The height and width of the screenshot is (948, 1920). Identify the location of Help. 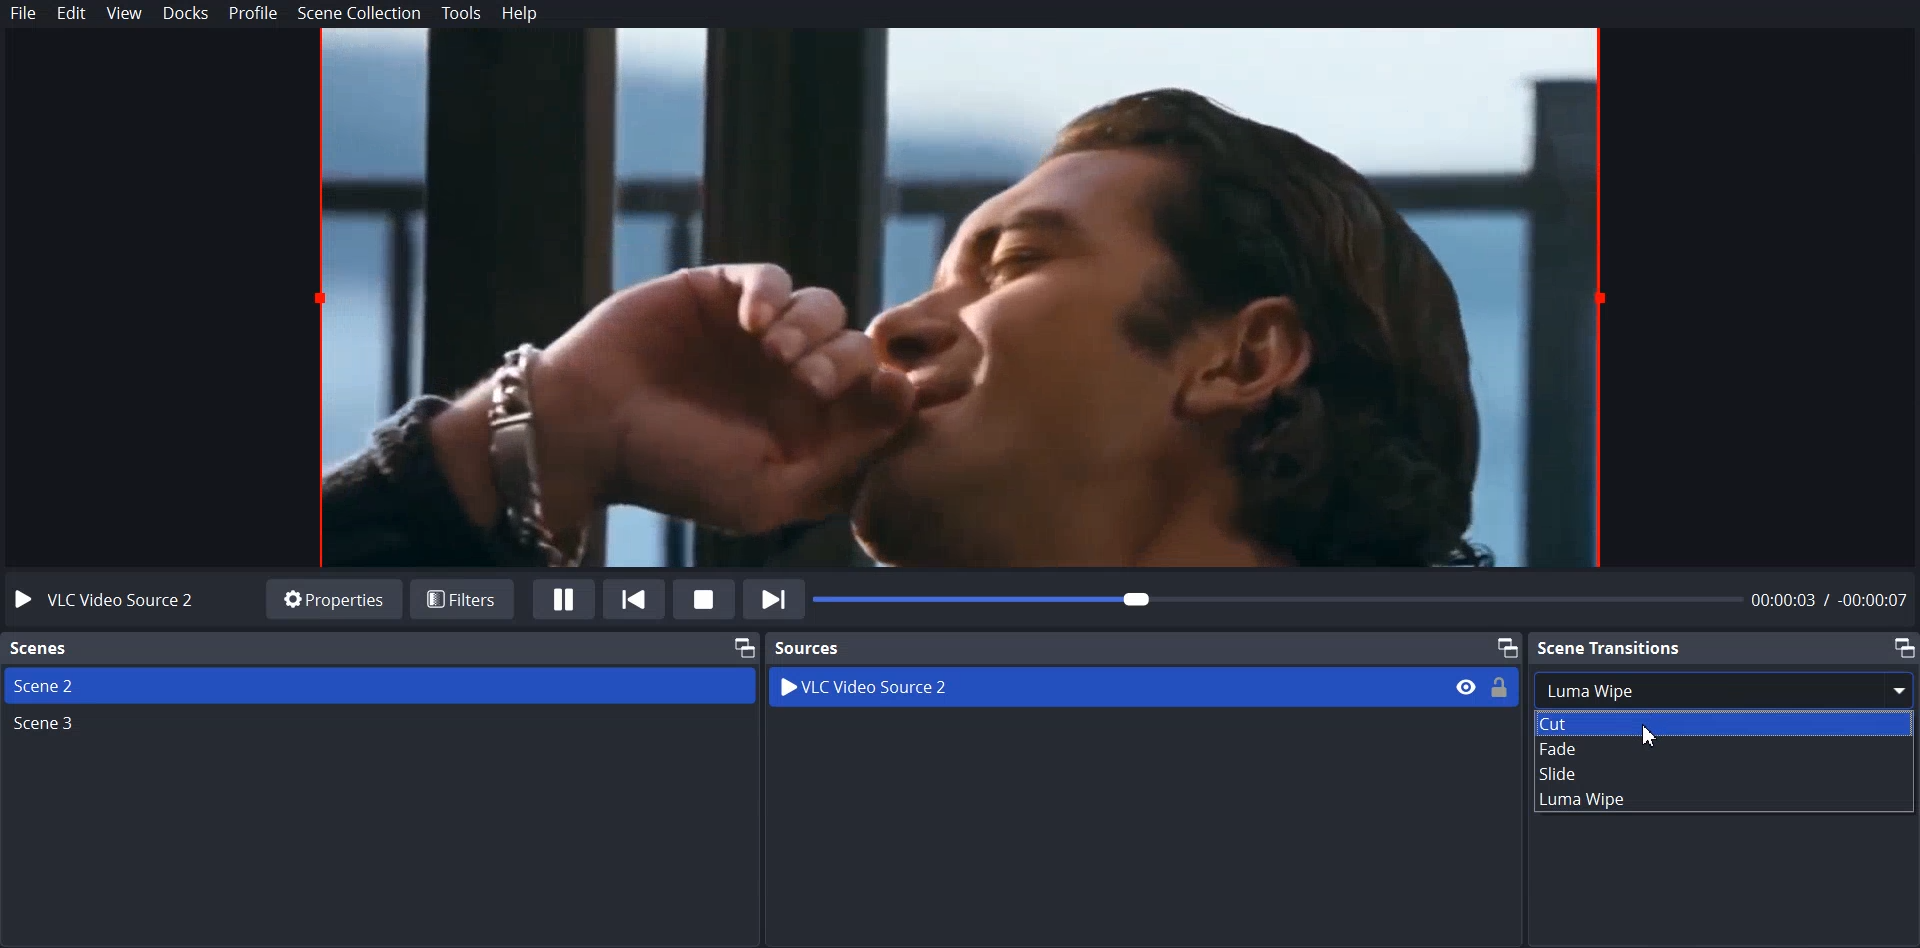
(520, 15).